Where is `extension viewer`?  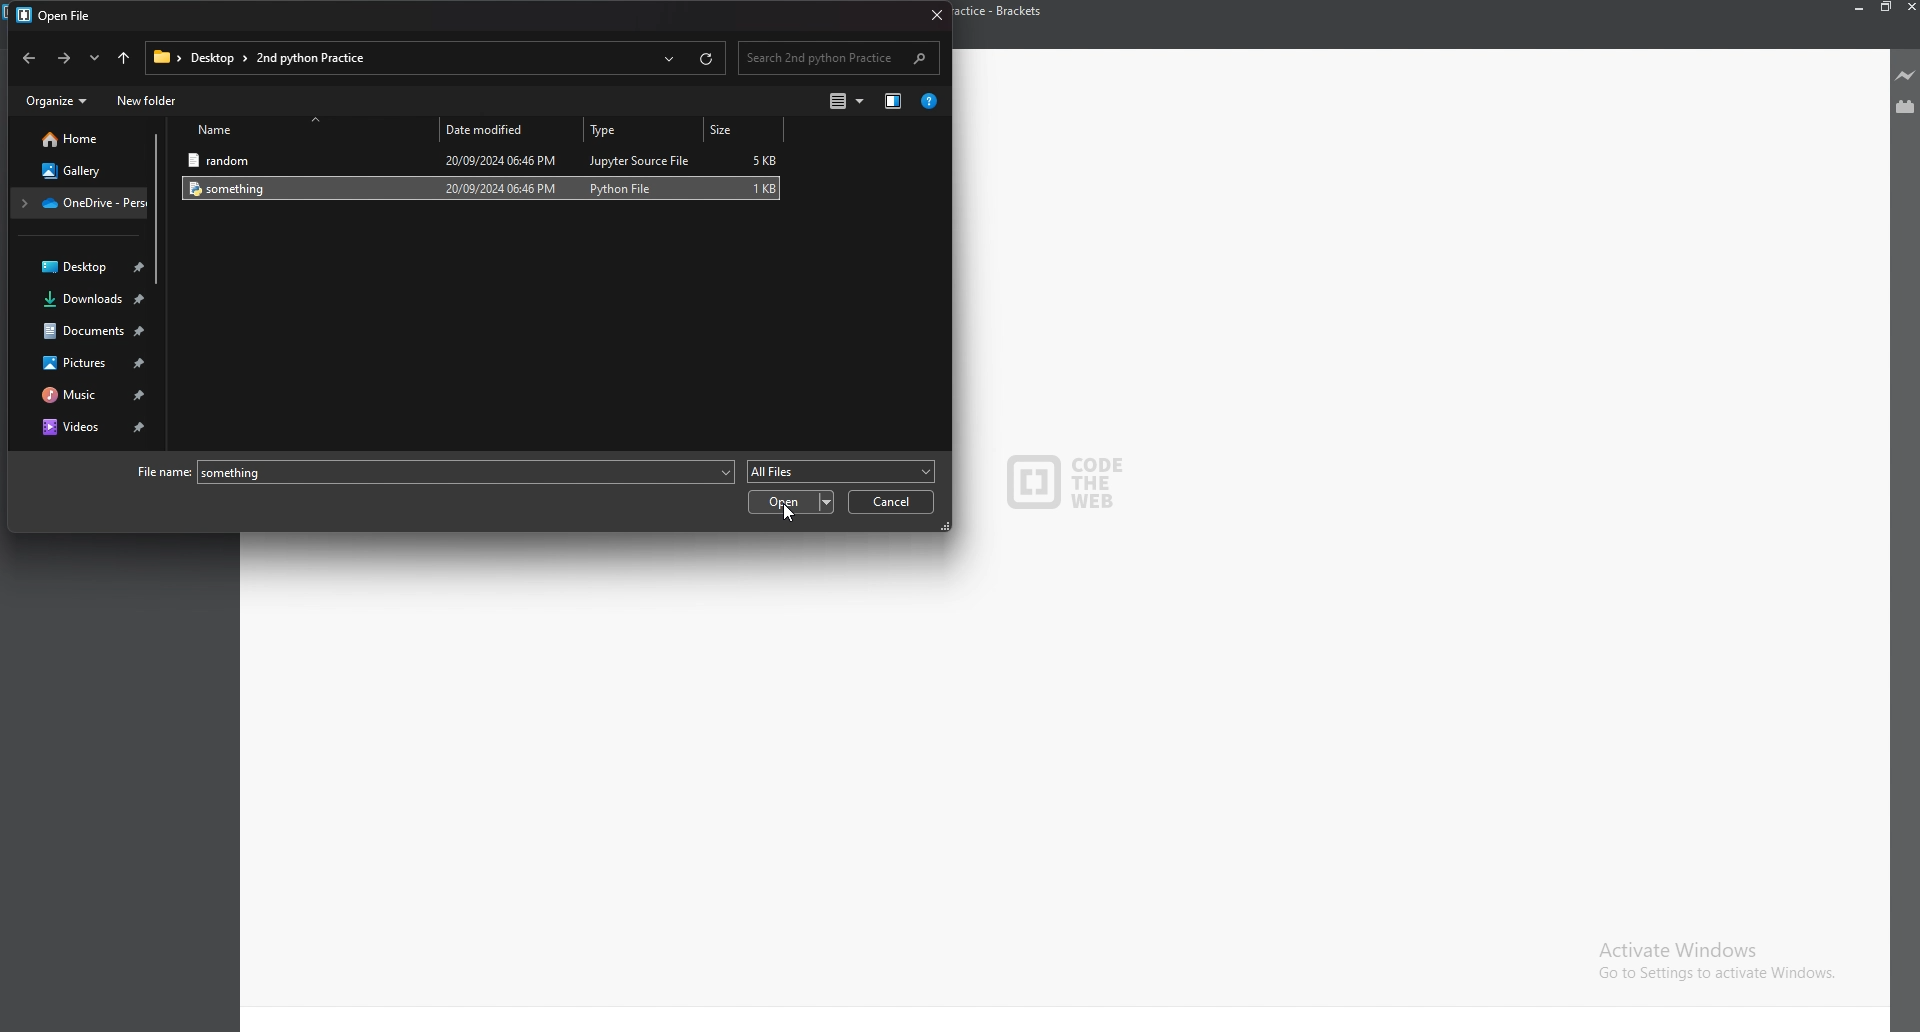
extension viewer is located at coordinates (1904, 108).